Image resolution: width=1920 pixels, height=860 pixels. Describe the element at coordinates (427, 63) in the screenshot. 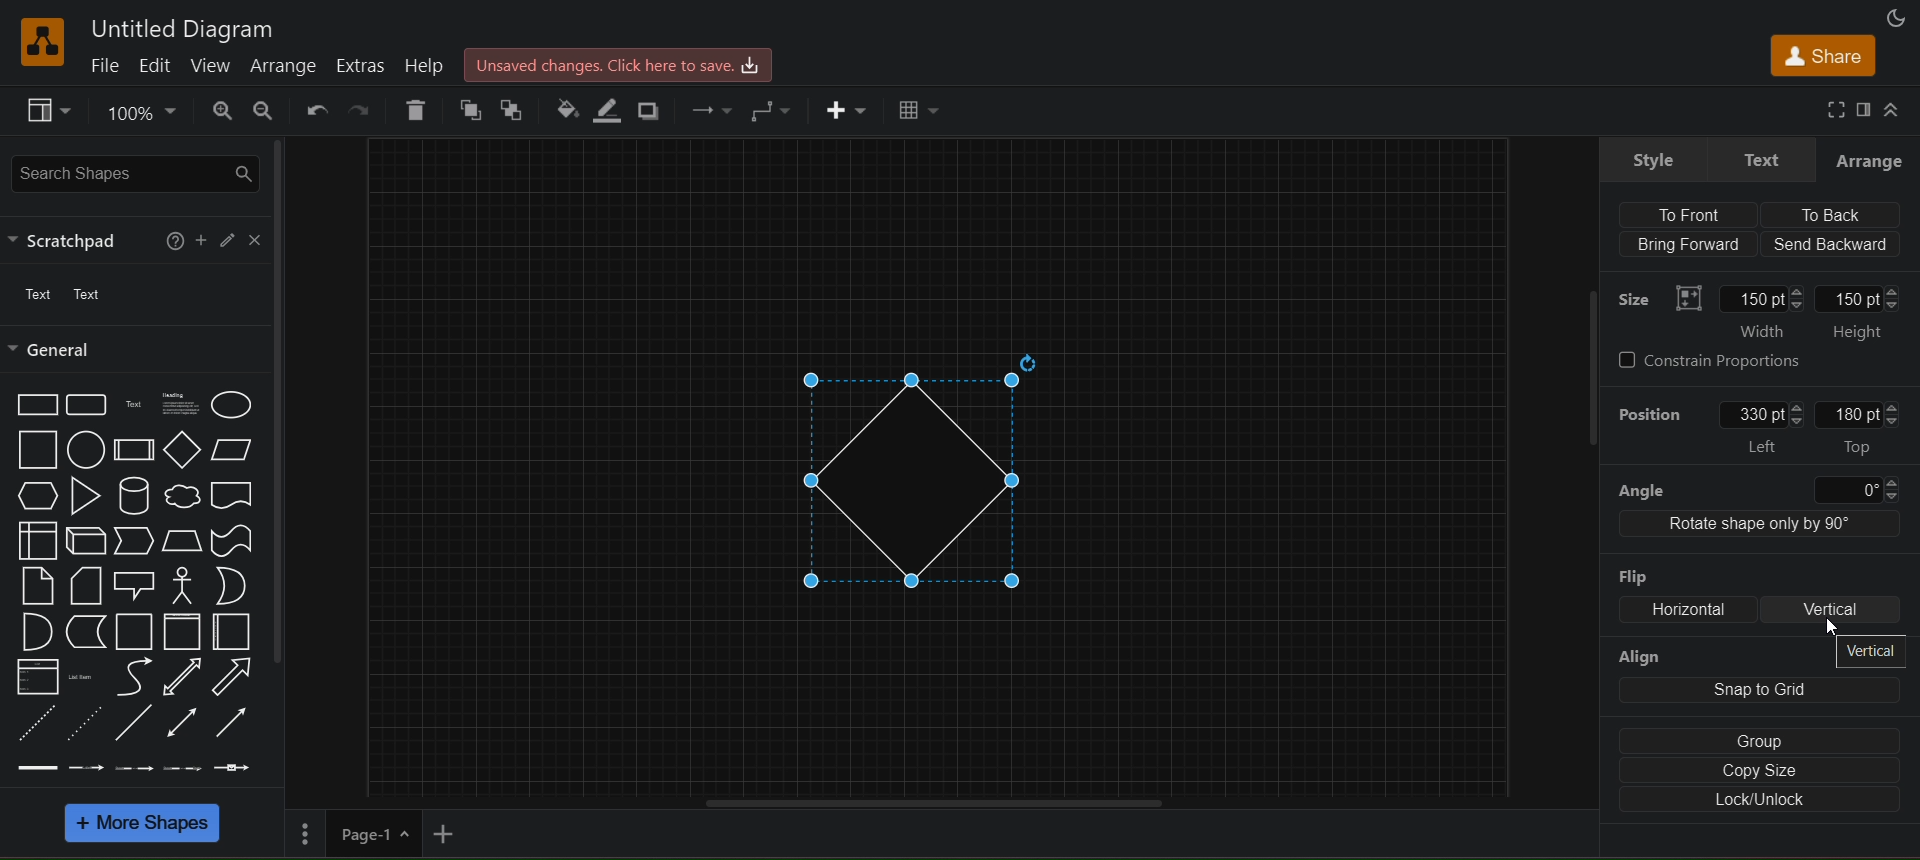

I see `help` at that location.